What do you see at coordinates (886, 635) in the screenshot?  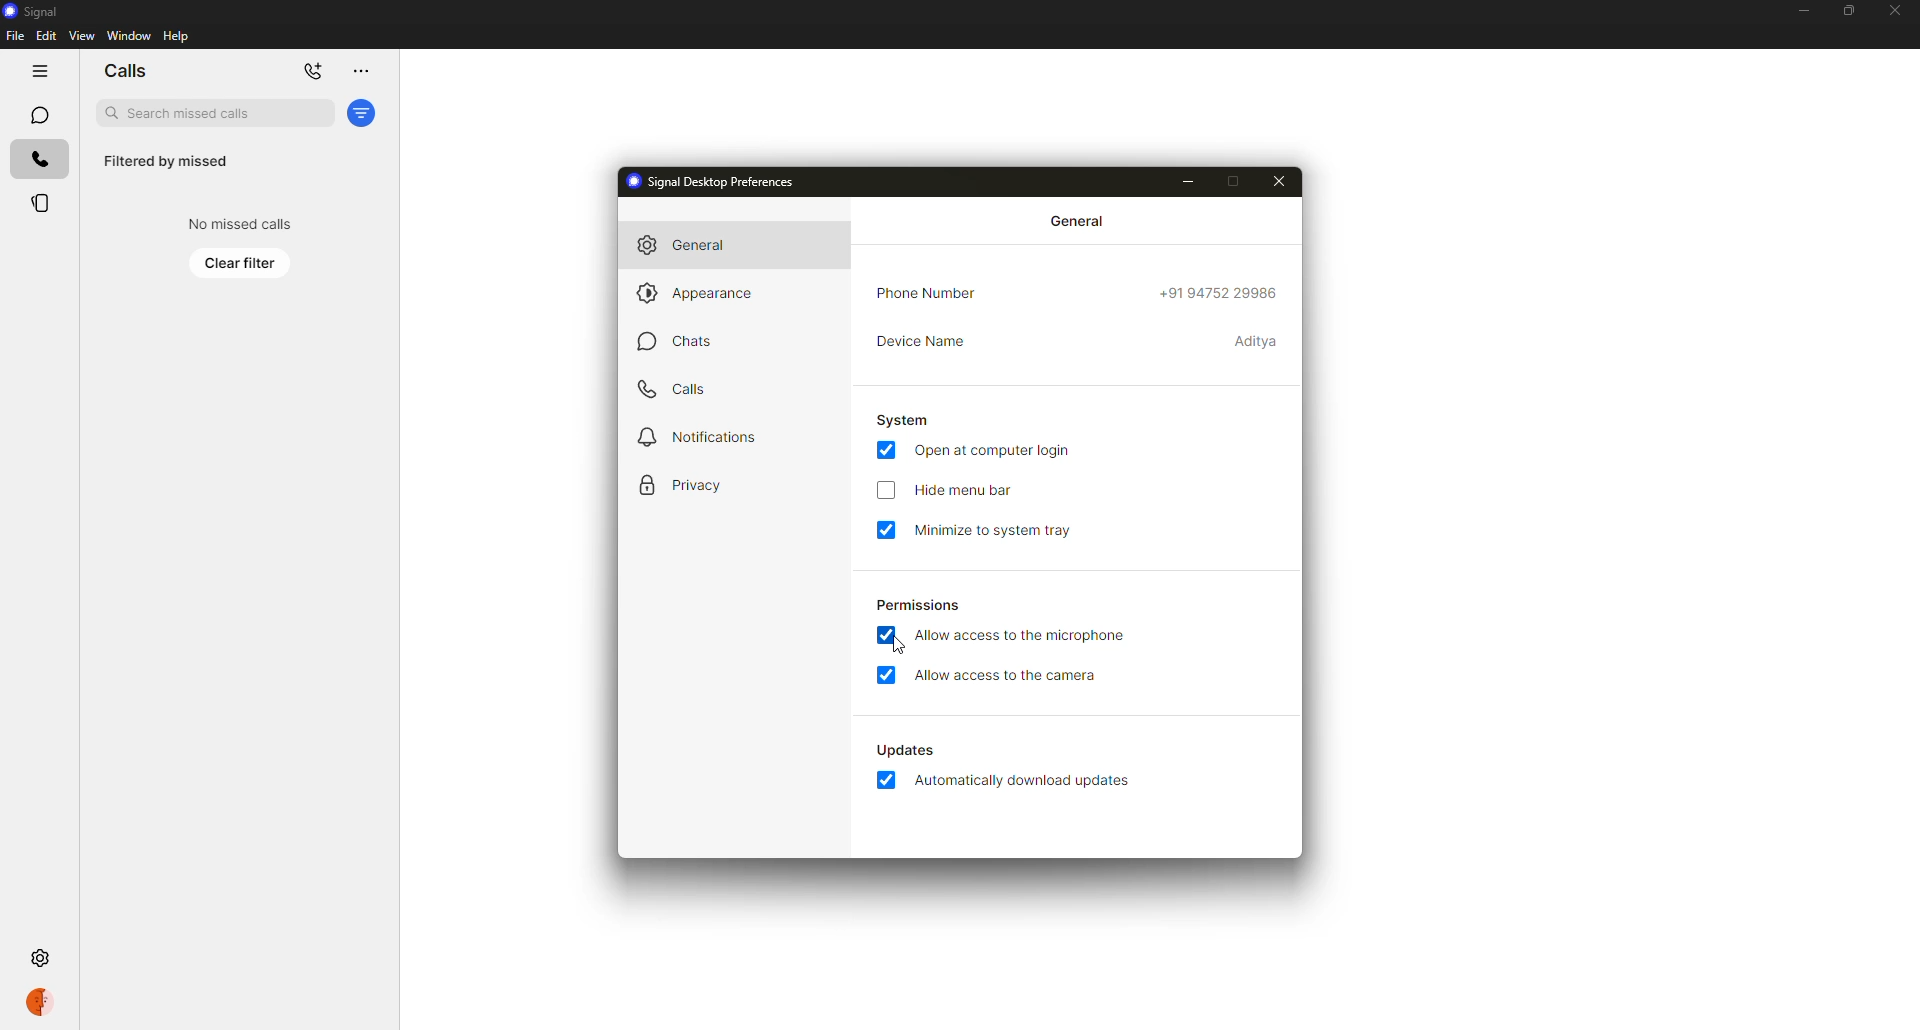 I see `enabled` at bounding box center [886, 635].